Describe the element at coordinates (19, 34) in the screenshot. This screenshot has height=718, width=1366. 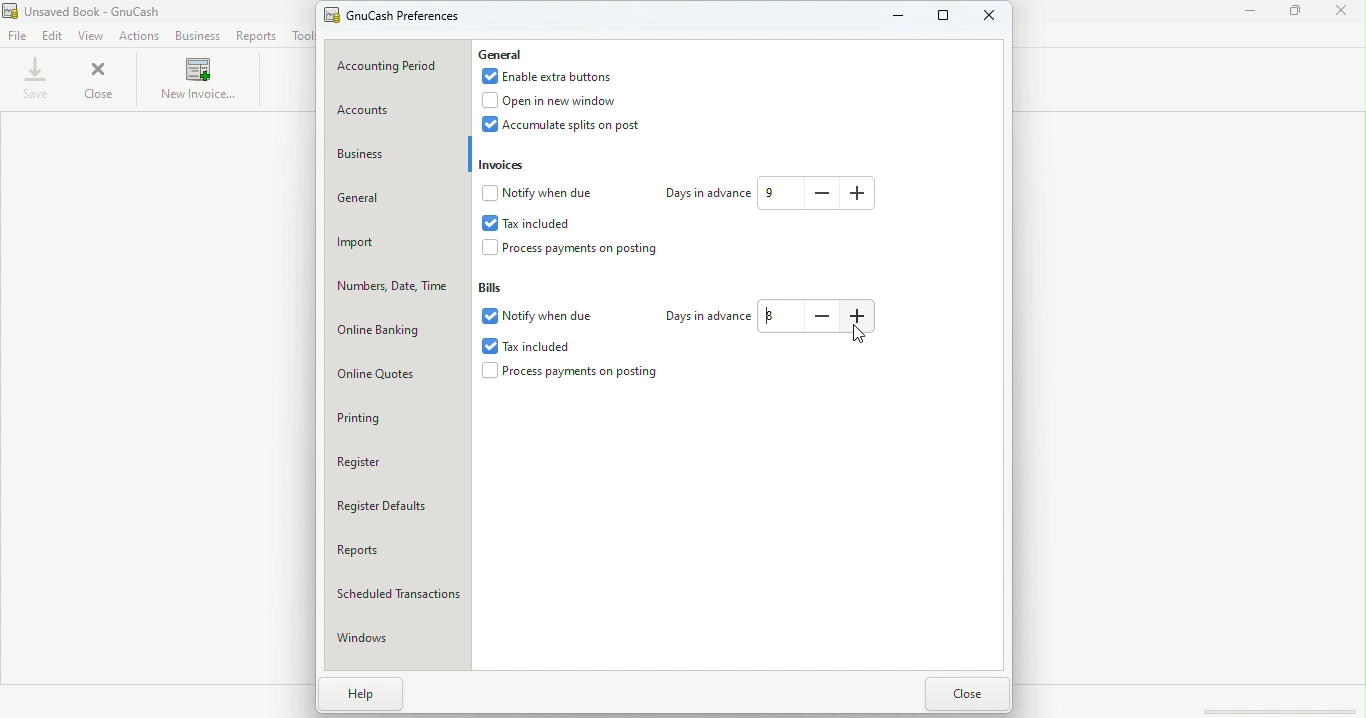
I see `File` at that location.